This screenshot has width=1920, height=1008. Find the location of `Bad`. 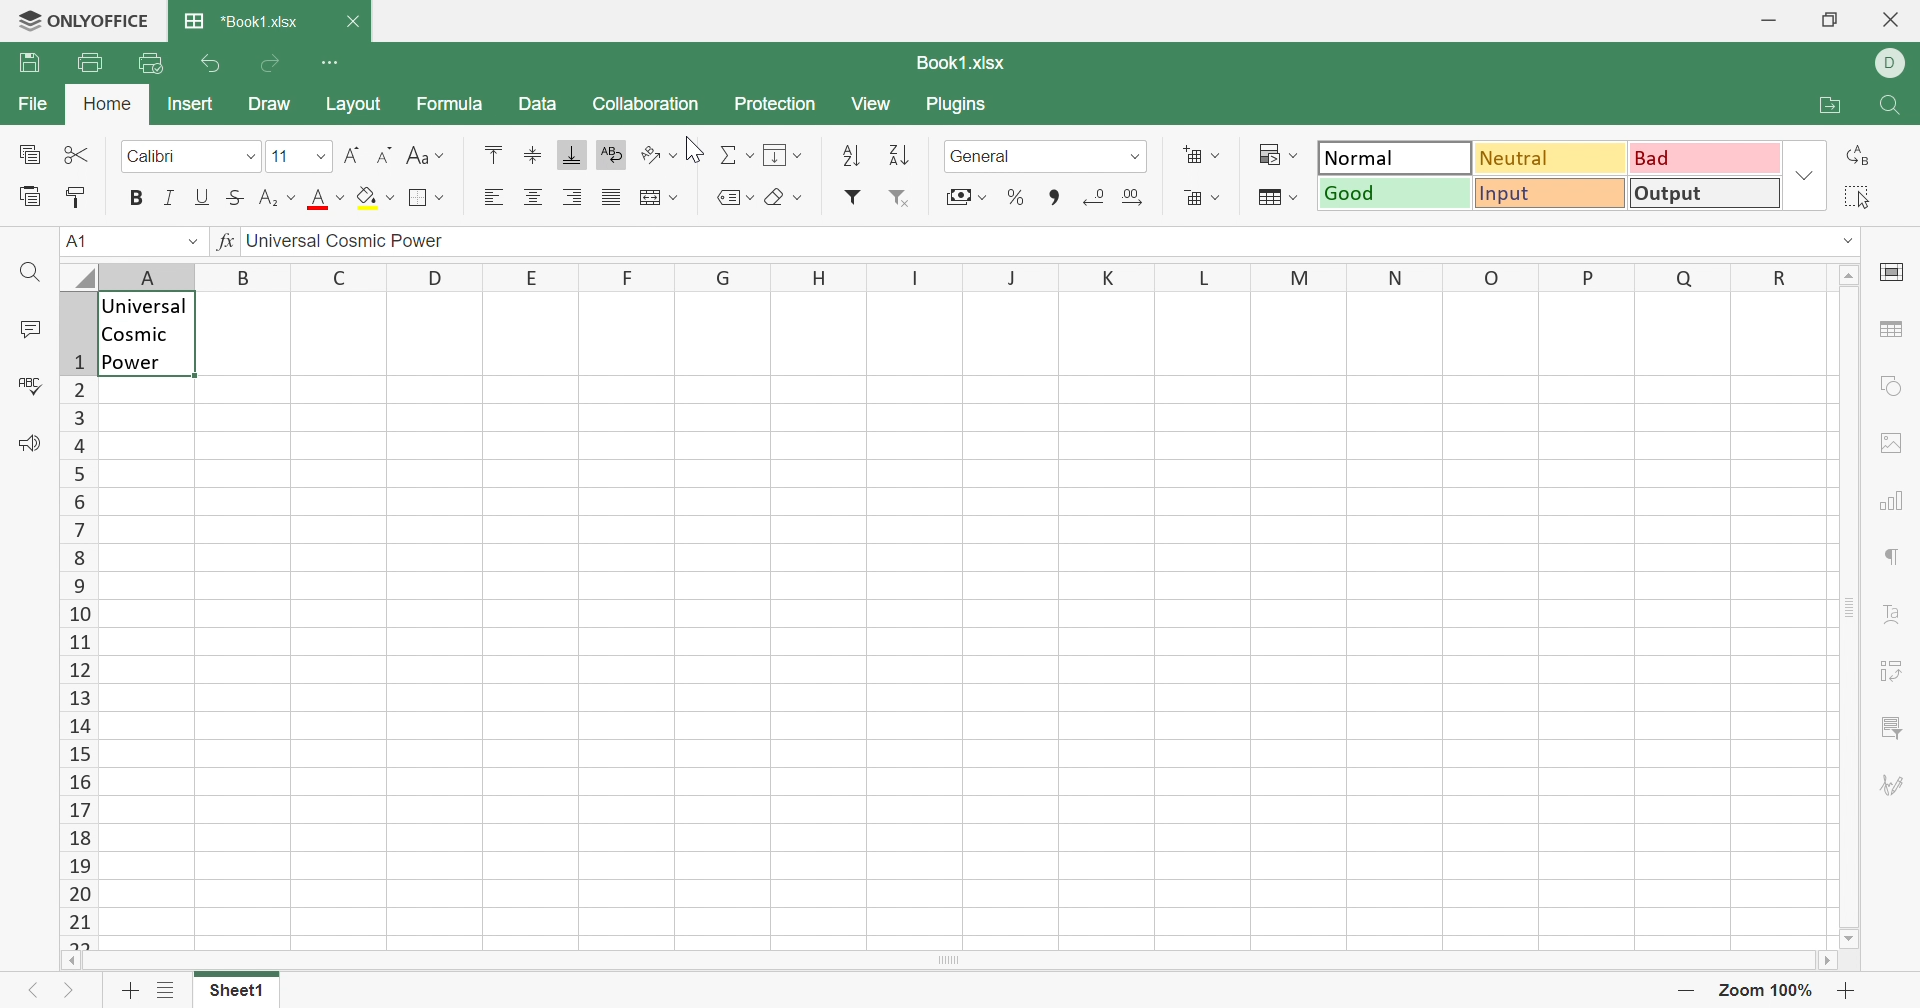

Bad is located at coordinates (1702, 157).